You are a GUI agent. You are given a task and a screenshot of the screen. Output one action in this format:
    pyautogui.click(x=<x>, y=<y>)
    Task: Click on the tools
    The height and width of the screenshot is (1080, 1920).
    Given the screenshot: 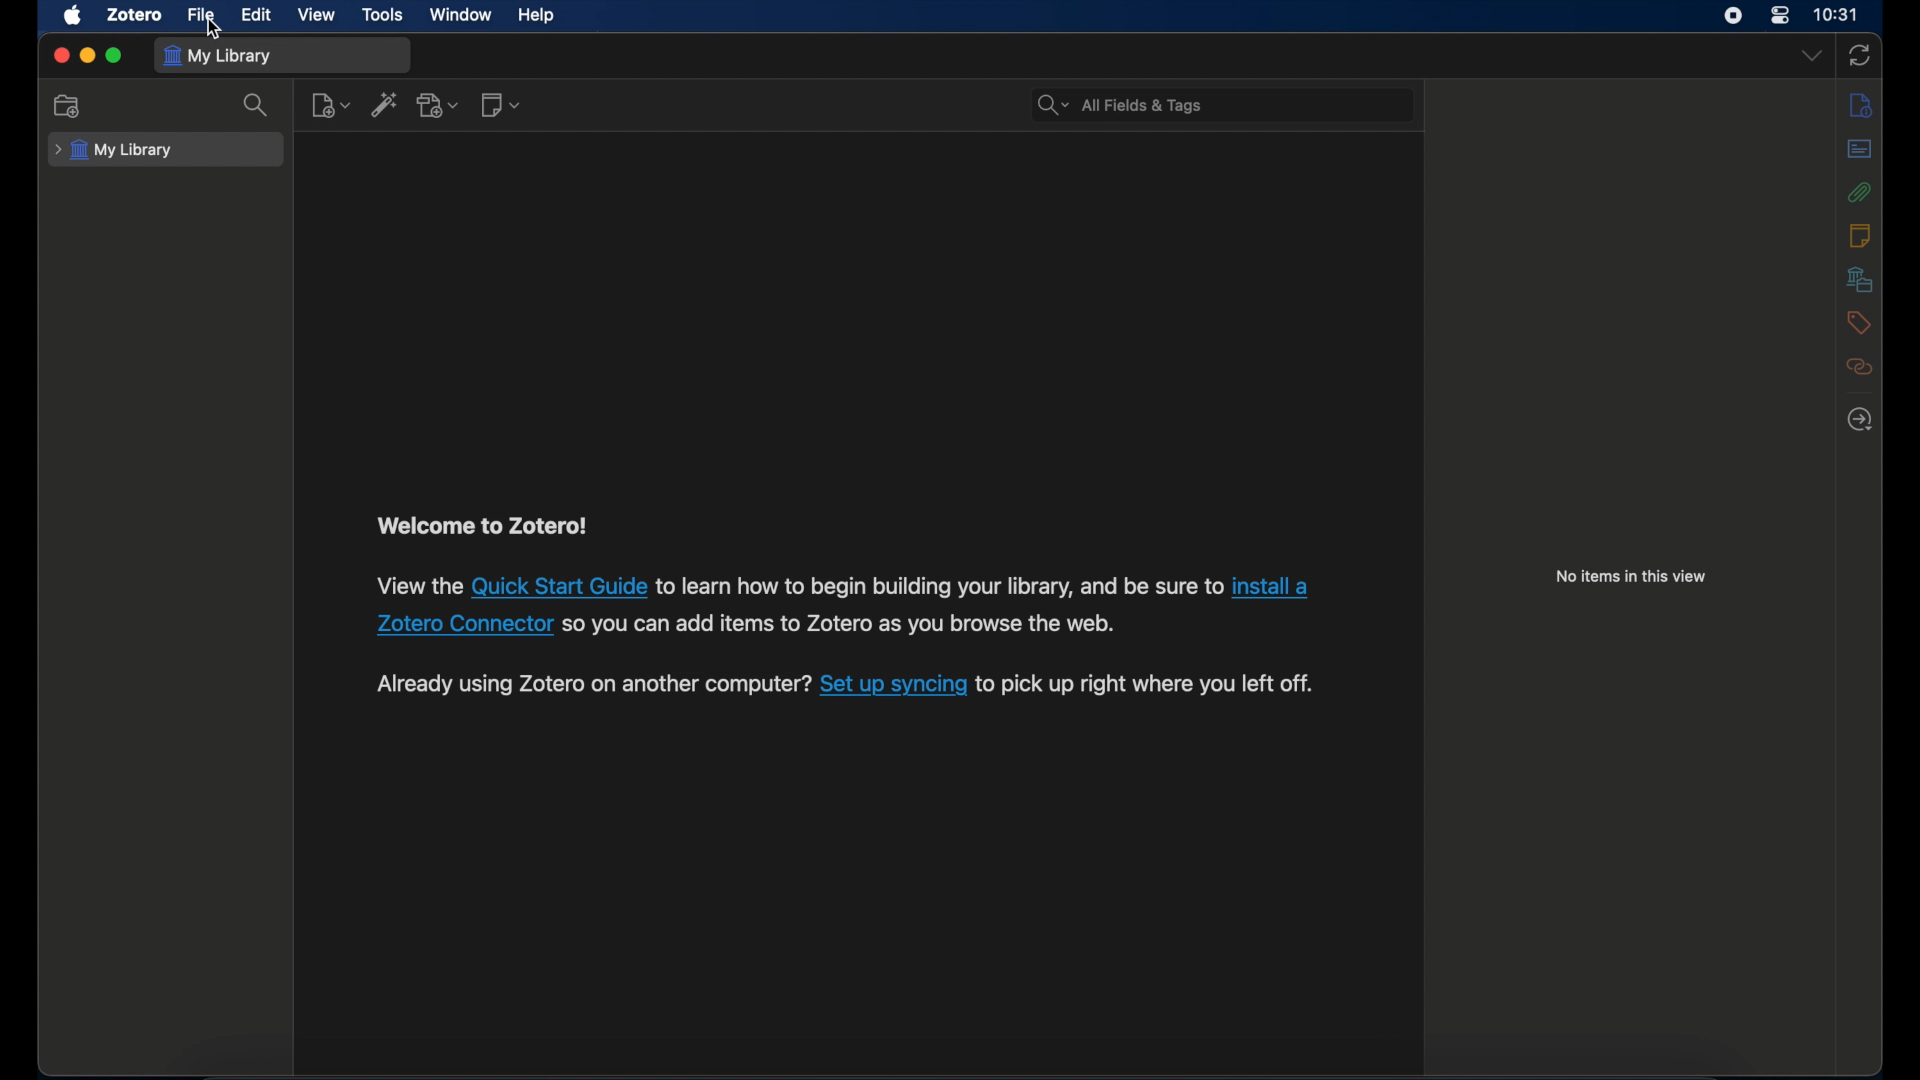 What is the action you would take?
    pyautogui.click(x=382, y=15)
    